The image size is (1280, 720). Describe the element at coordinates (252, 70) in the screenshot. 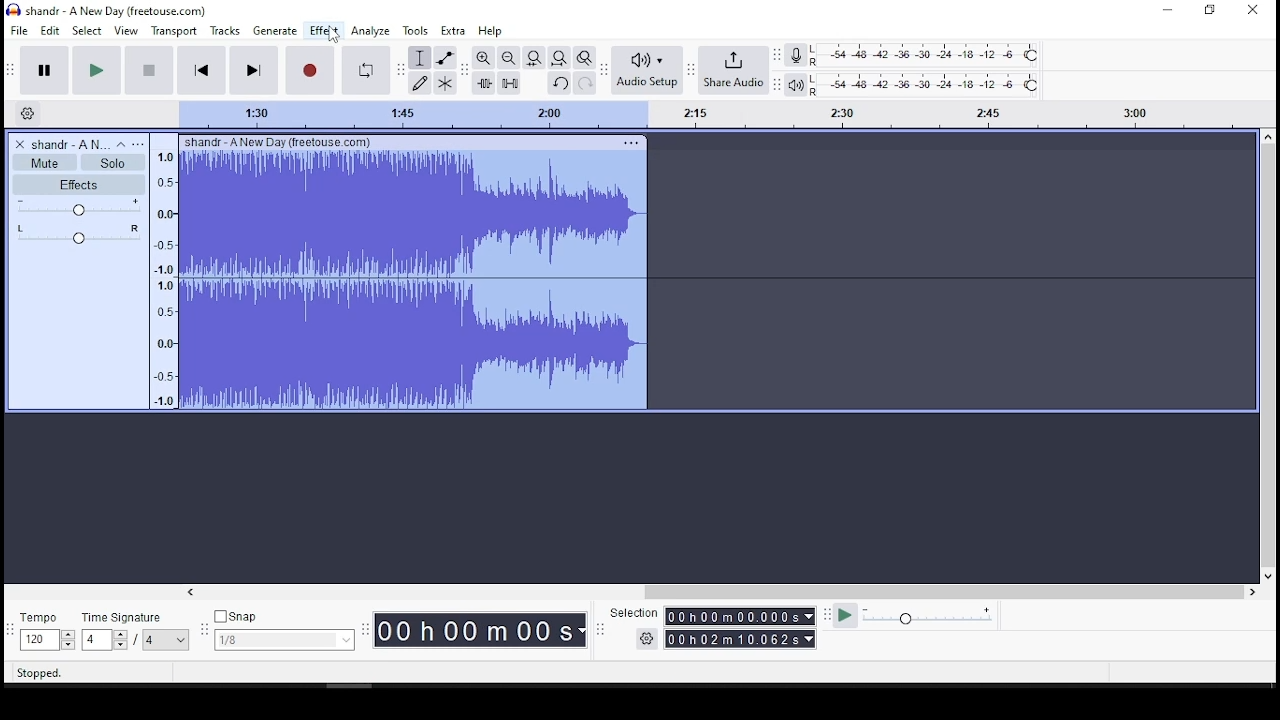

I see `skip to end` at that location.